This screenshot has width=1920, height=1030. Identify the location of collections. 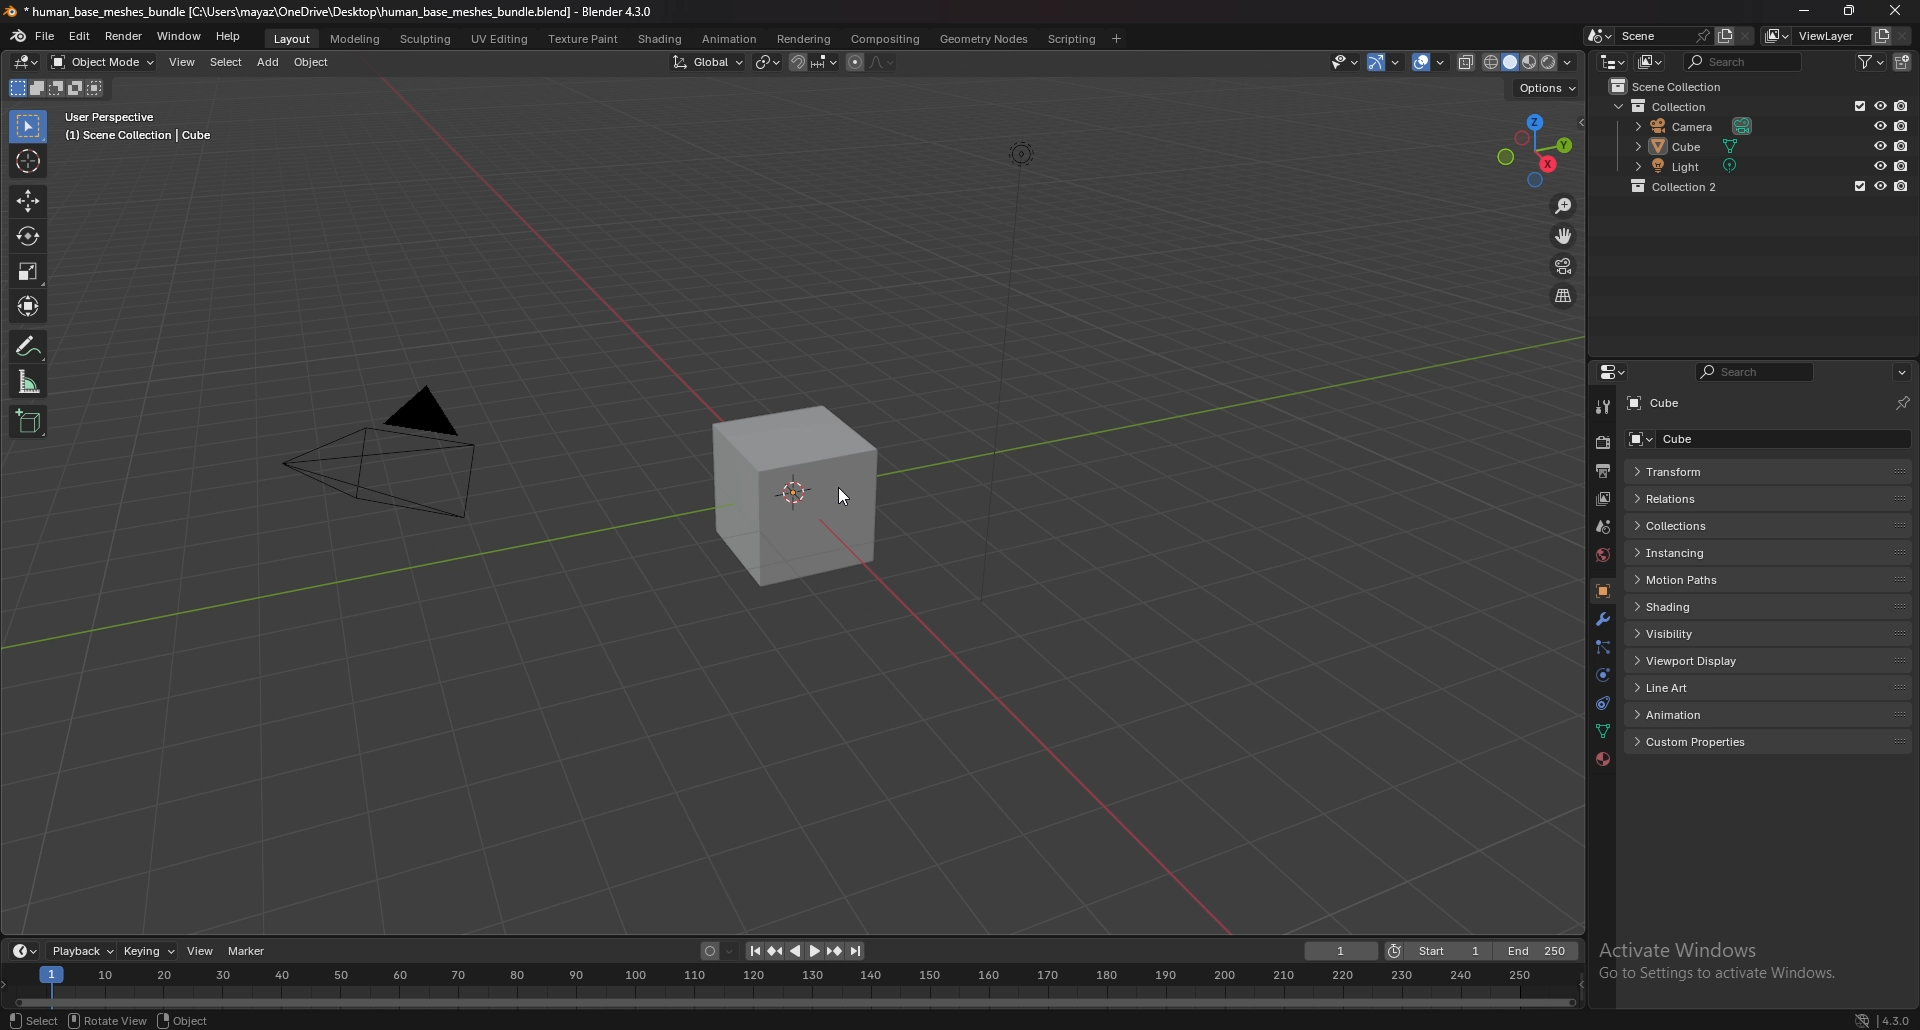
(1701, 526).